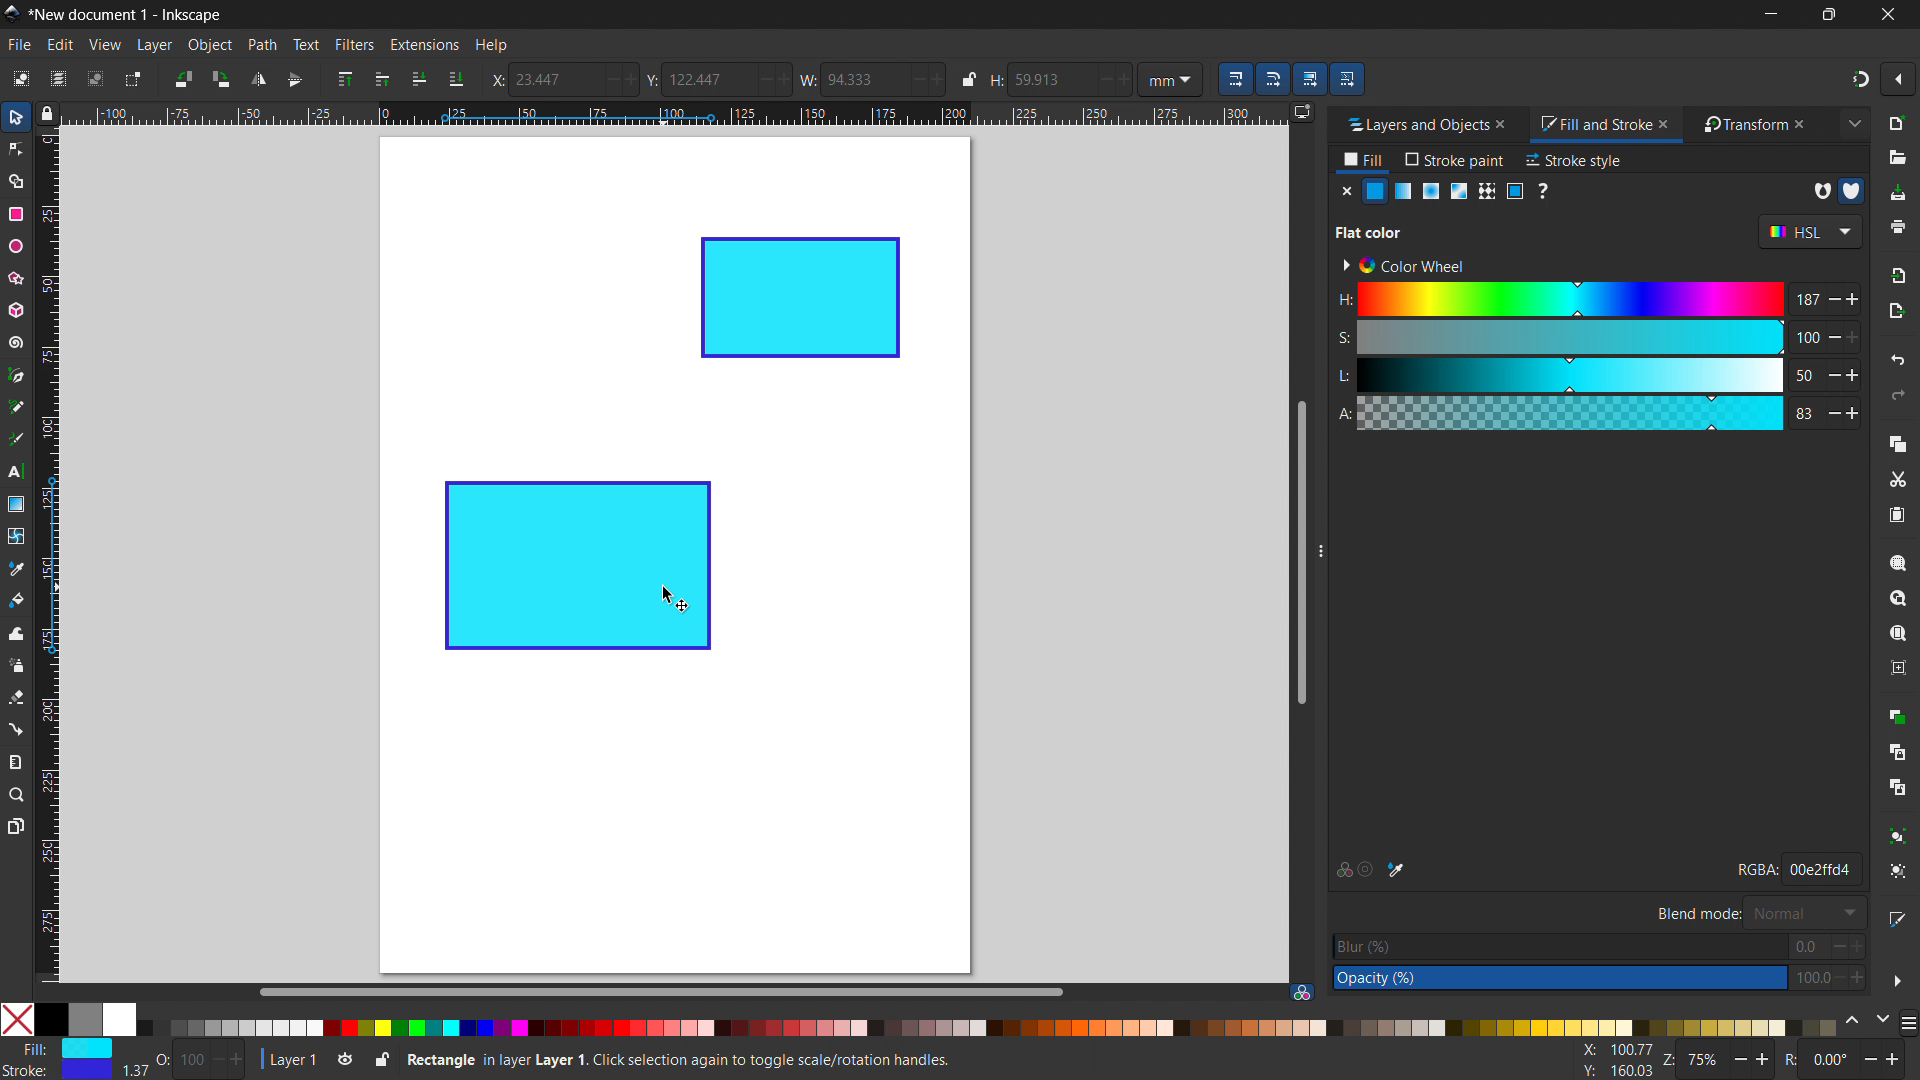 Image resolution: width=1920 pixels, height=1080 pixels. What do you see at coordinates (48, 559) in the screenshot?
I see `vertical ruler` at bounding box center [48, 559].